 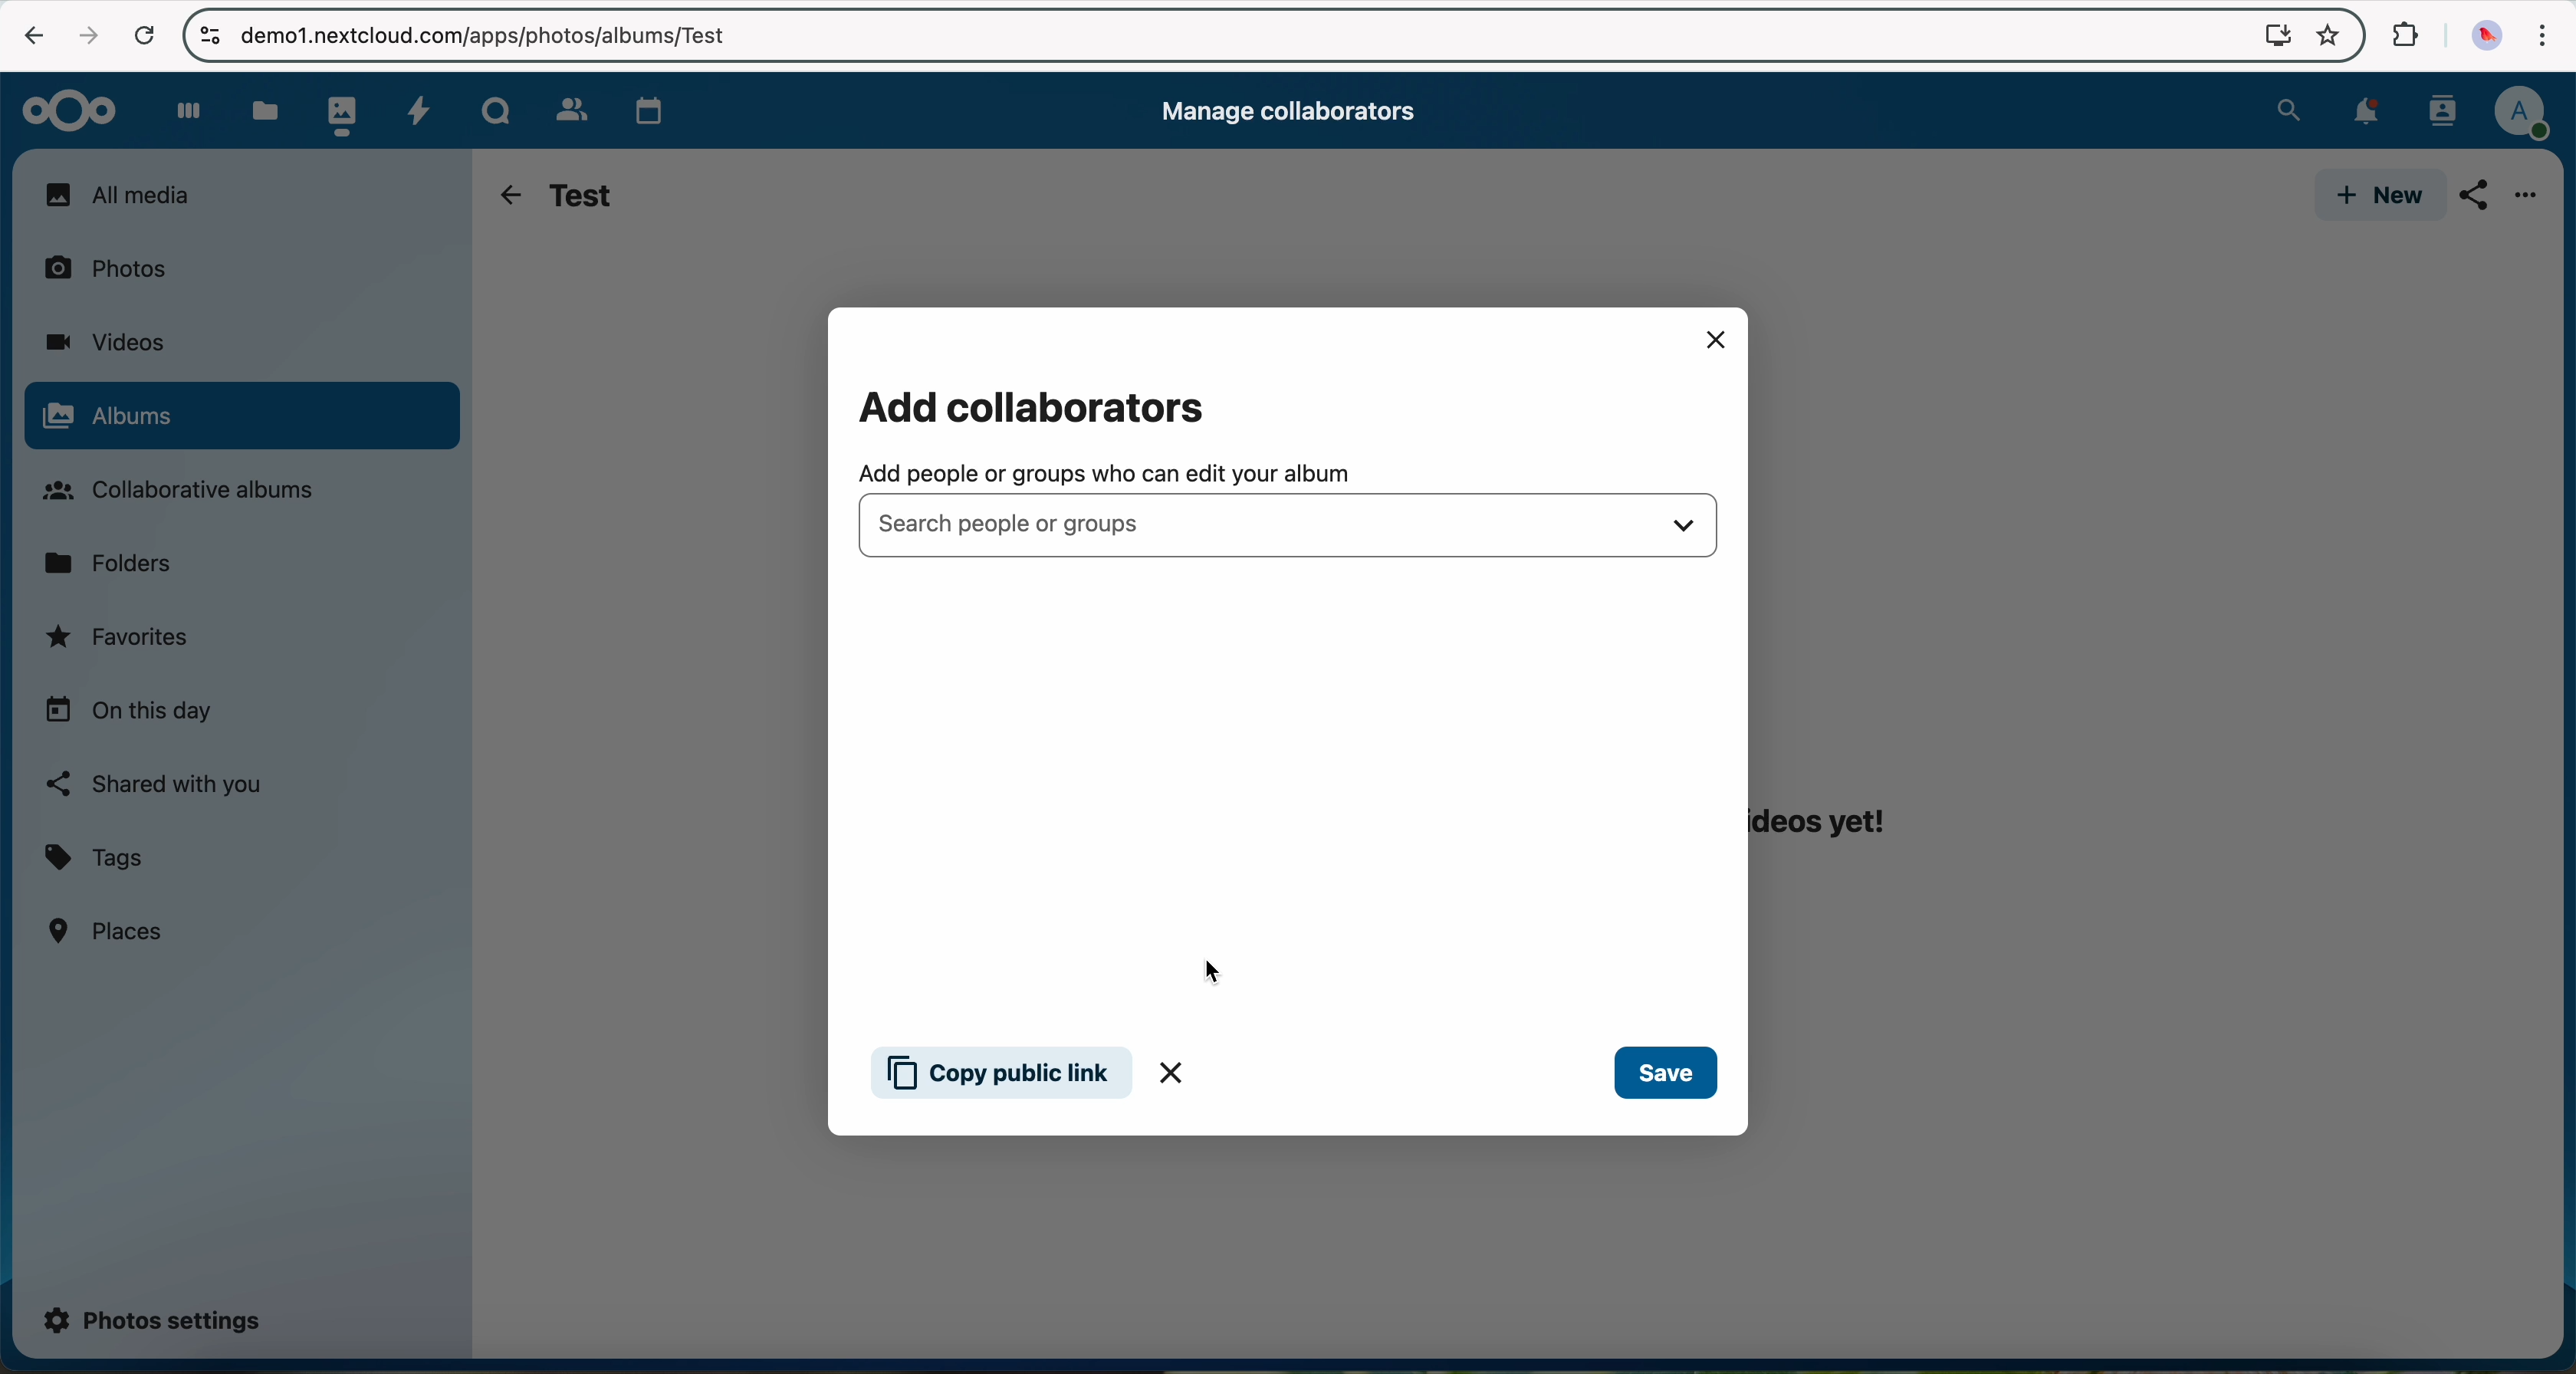 What do you see at coordinates (1840, 761) in the screenshot?
I see `this album does not have any photos or videos yet` at bounding box center [1840, 761].